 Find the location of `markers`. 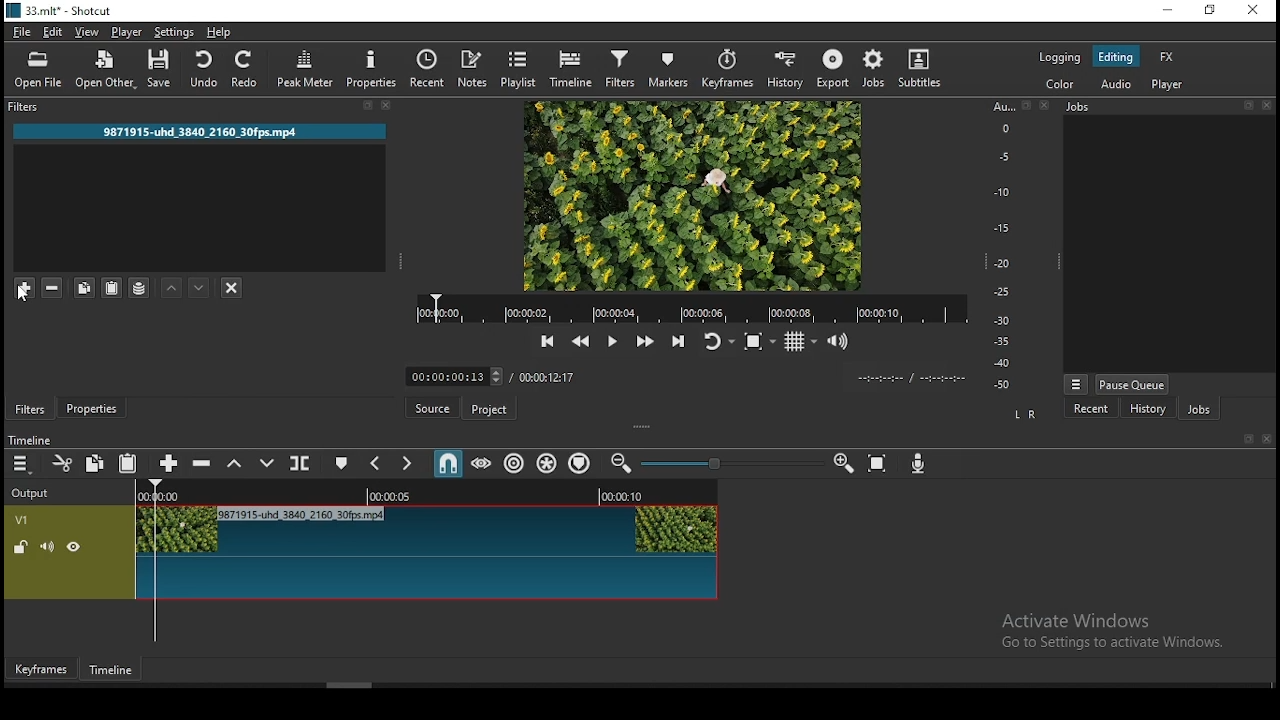

markers is located at coordinates (671, 67).